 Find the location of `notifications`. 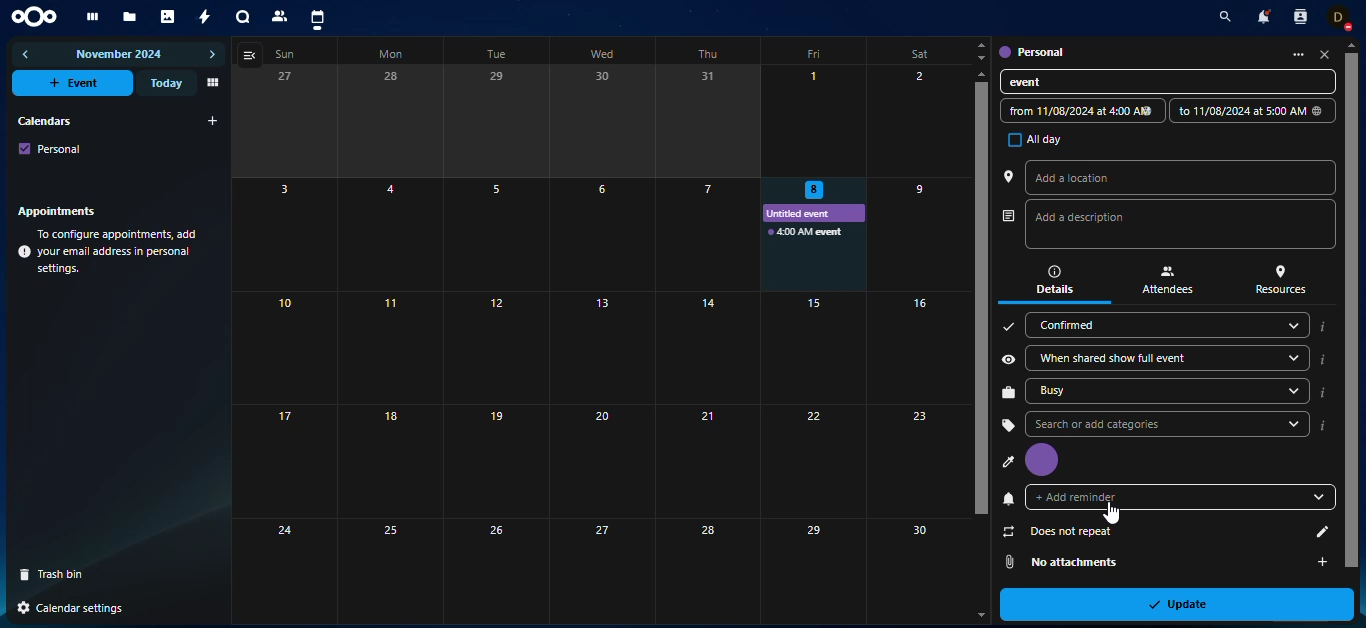

notifications is located at coordinates (1261, 16).